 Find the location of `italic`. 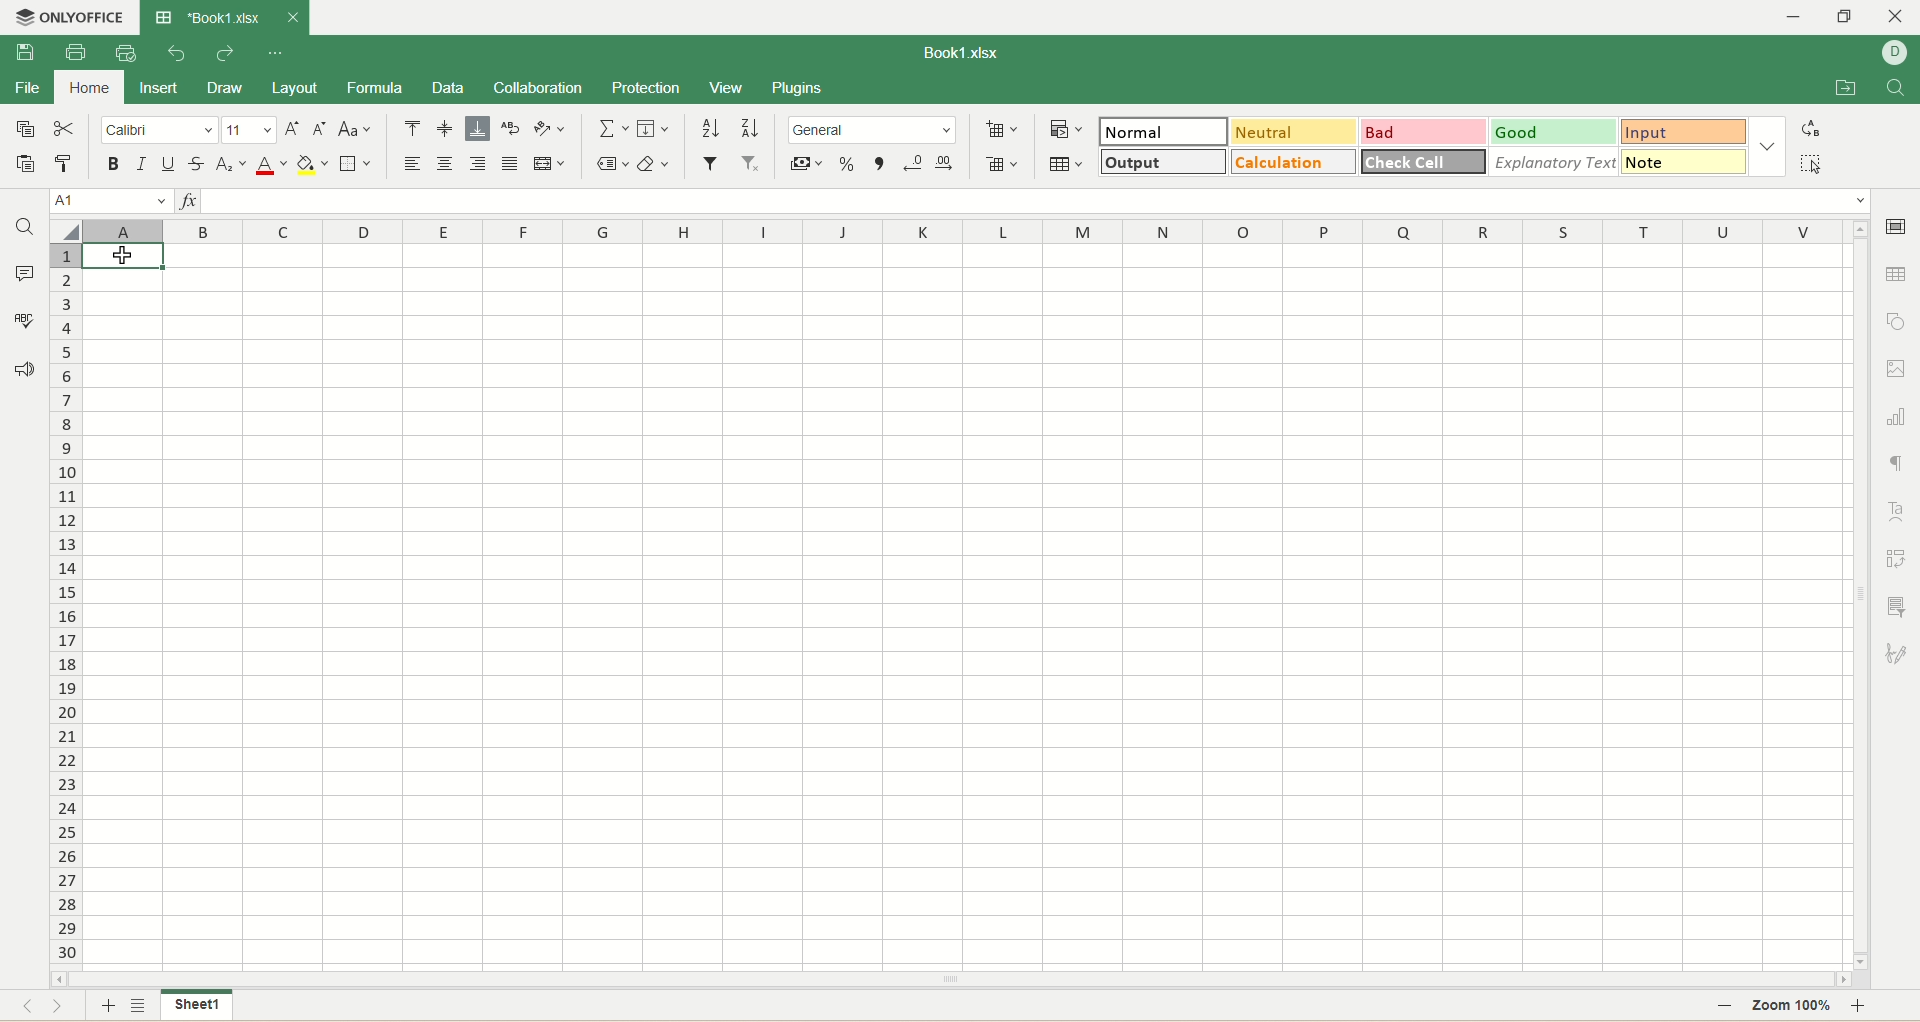

italic is located at coordinates (143, 163).